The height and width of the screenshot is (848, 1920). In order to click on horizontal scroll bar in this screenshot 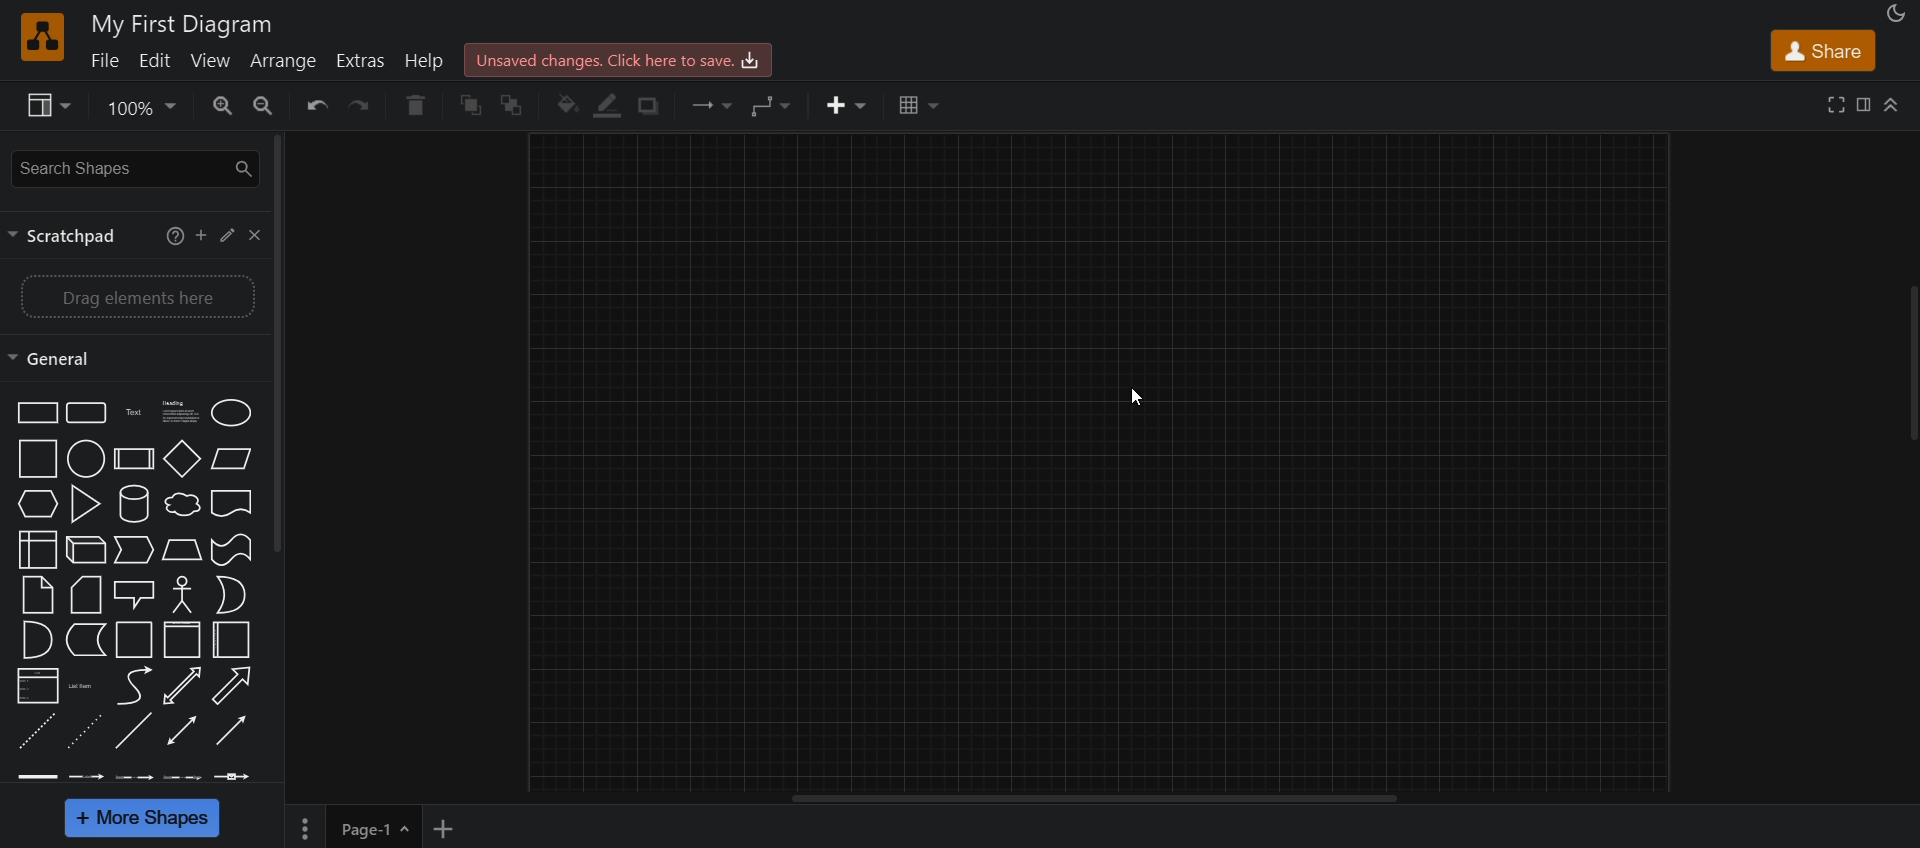, I will do `click(1094, 800)`.